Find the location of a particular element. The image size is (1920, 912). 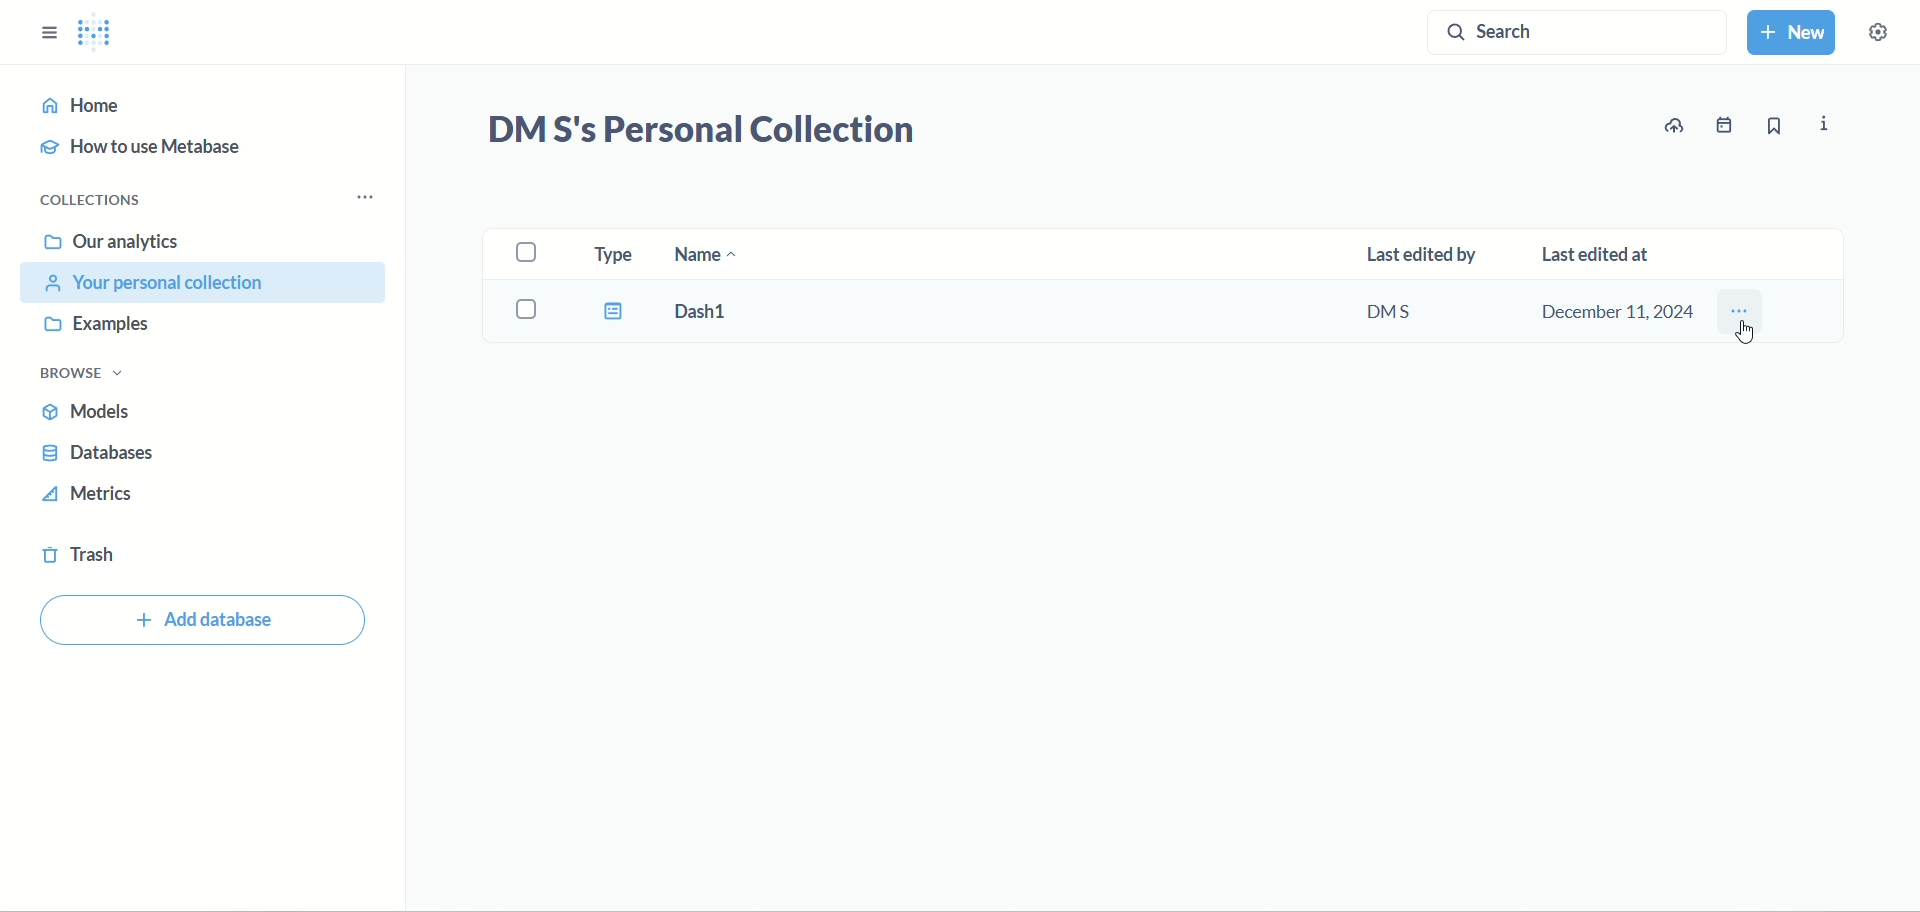

cursor is located at coordinates (1749, 335).